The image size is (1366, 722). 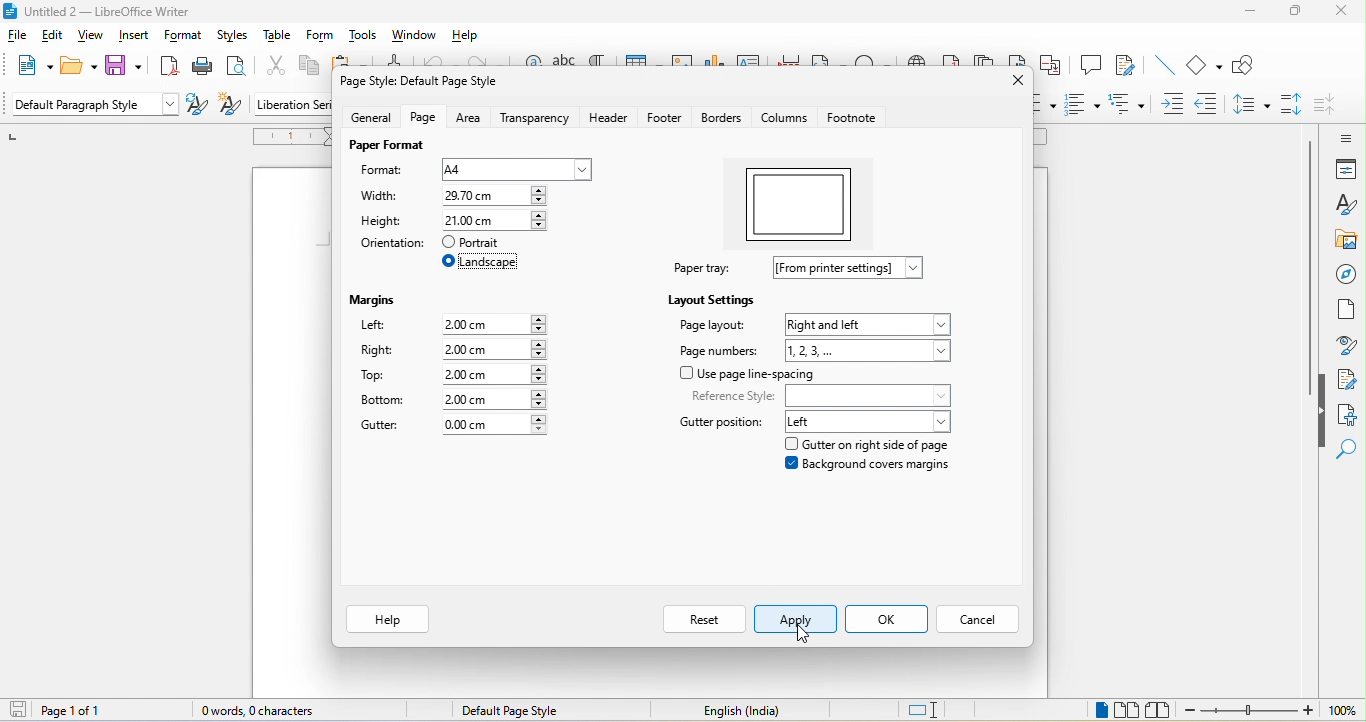 What do you see at coordinates (1250, 15) in the screenshot?
I see `minimize` at bounding box center [1250, 15].